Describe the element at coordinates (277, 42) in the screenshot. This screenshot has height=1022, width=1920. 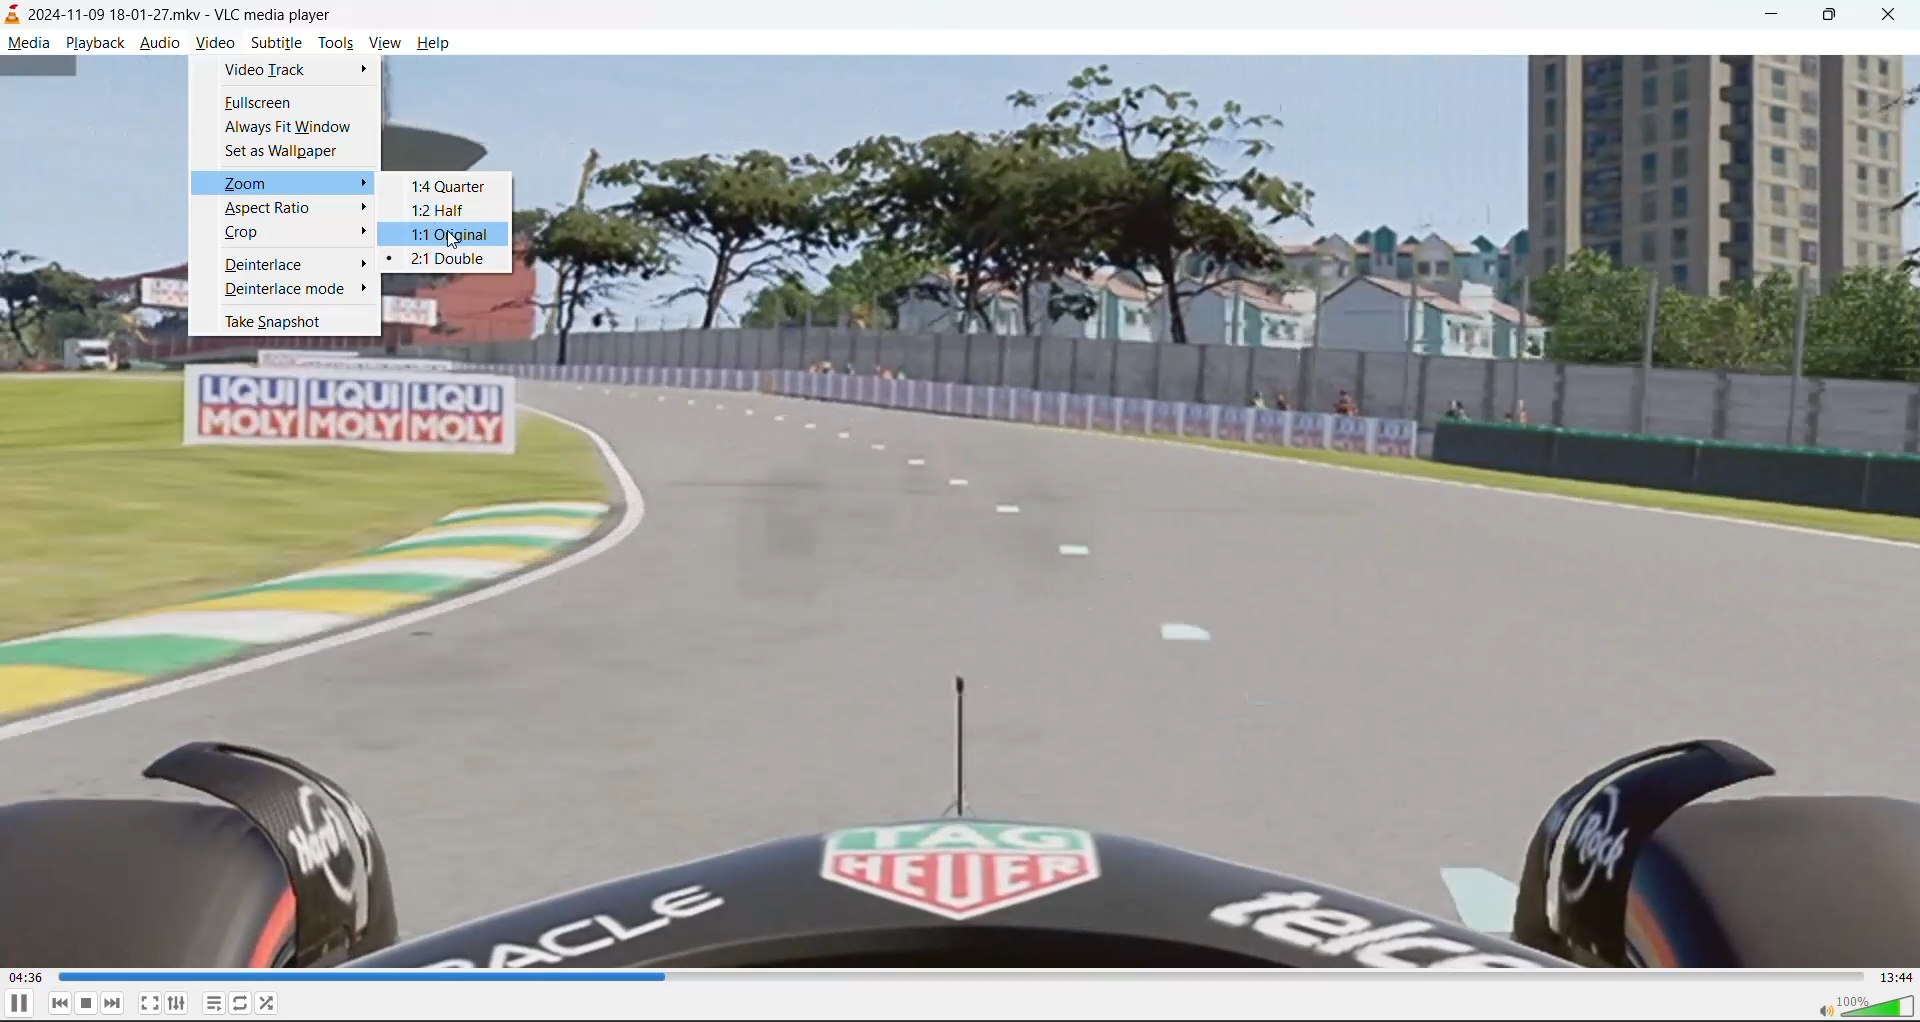
I see `subtitle` at that location.